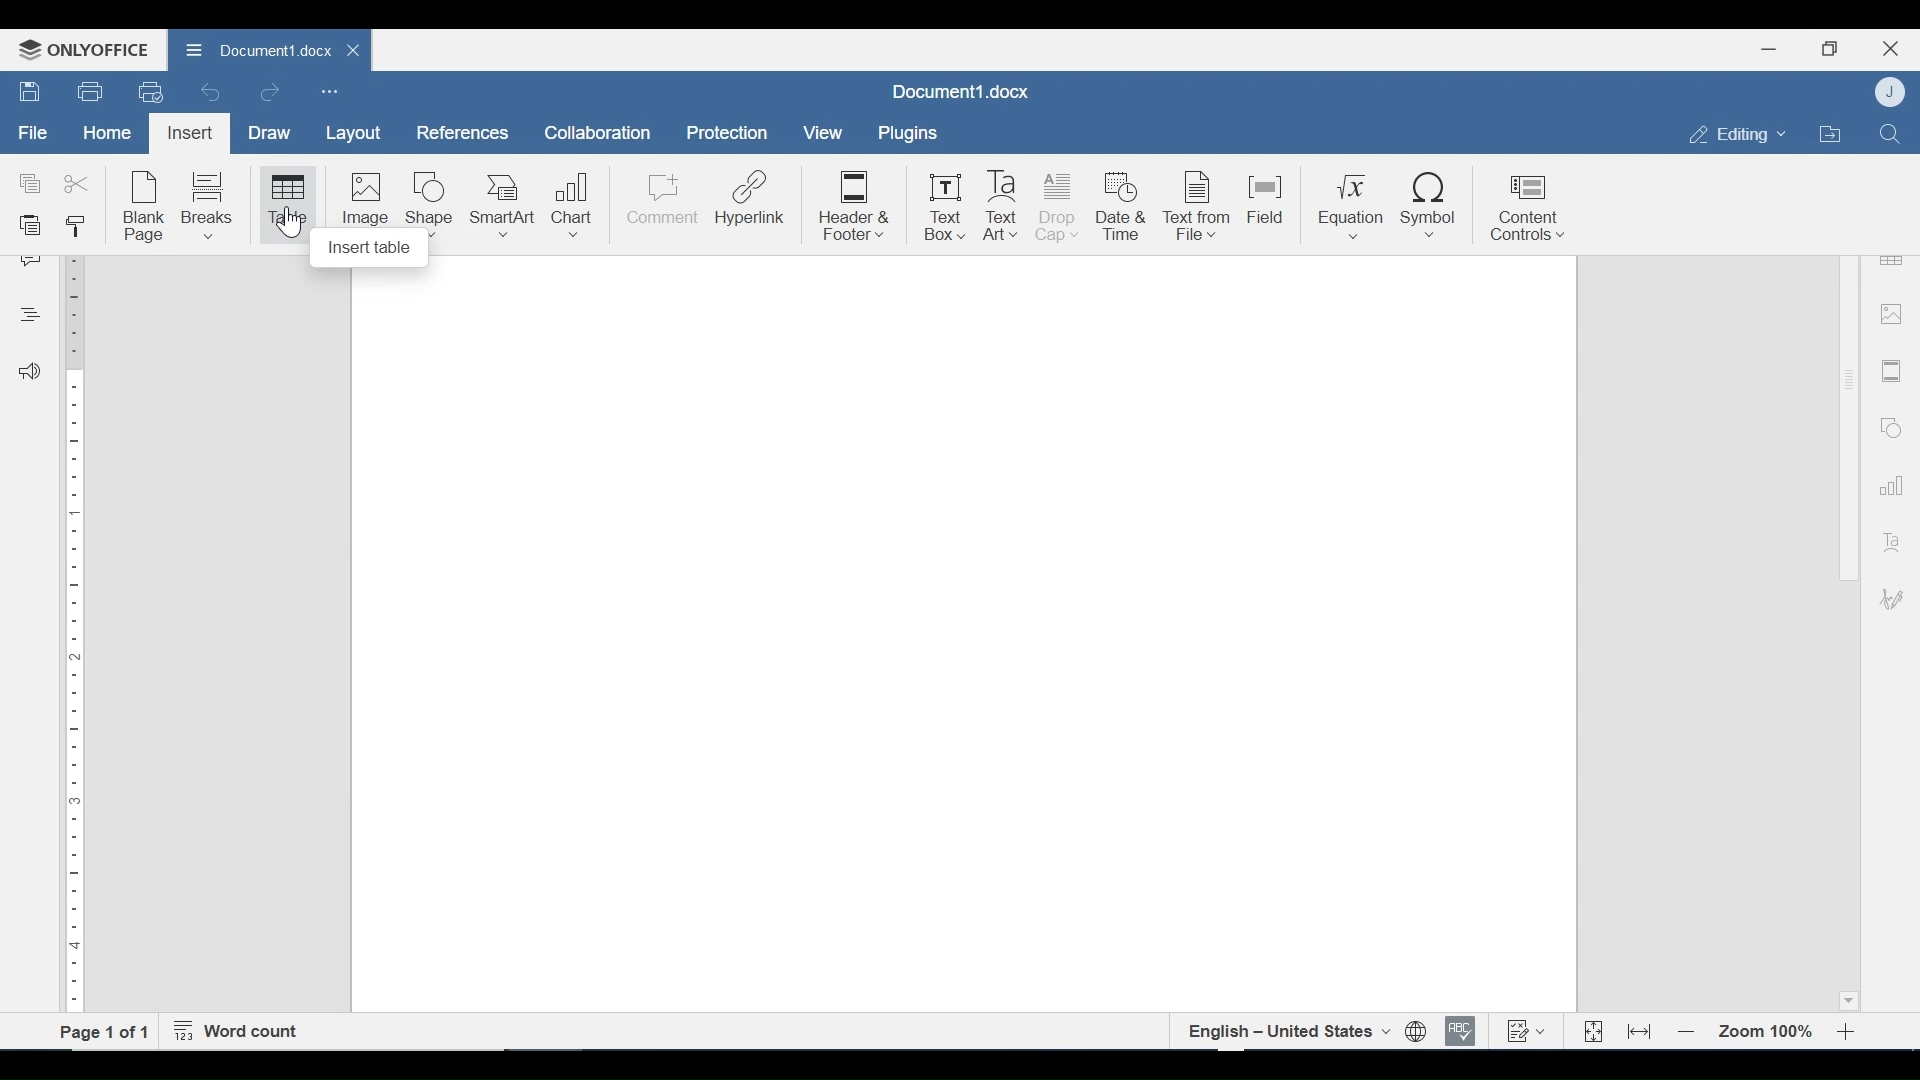 This screenshot has height=1080, width=1920. What do you see at coordinates (1769, 48) in the screenshot?
I see `minimize` at bounding box center [1769, 48].